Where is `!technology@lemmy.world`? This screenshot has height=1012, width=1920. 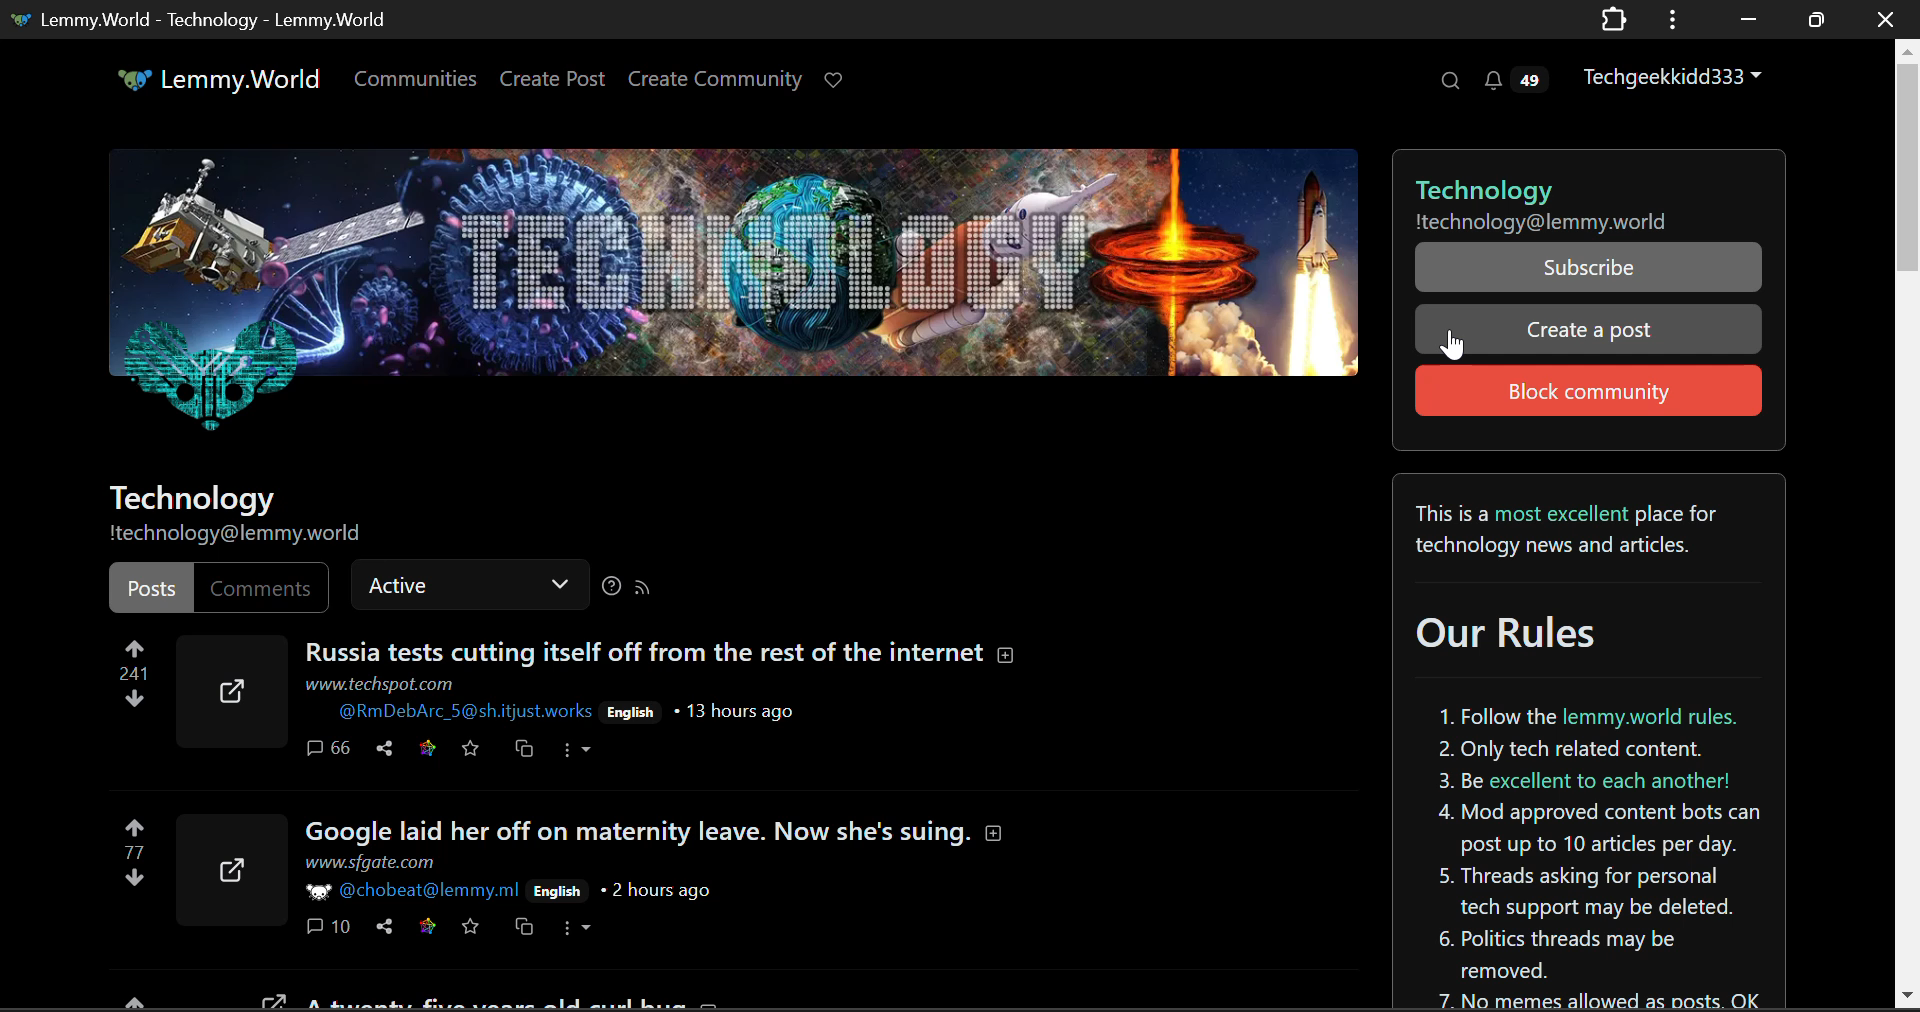
!technology@lemmy.world is located at coordinates (1578, 221).